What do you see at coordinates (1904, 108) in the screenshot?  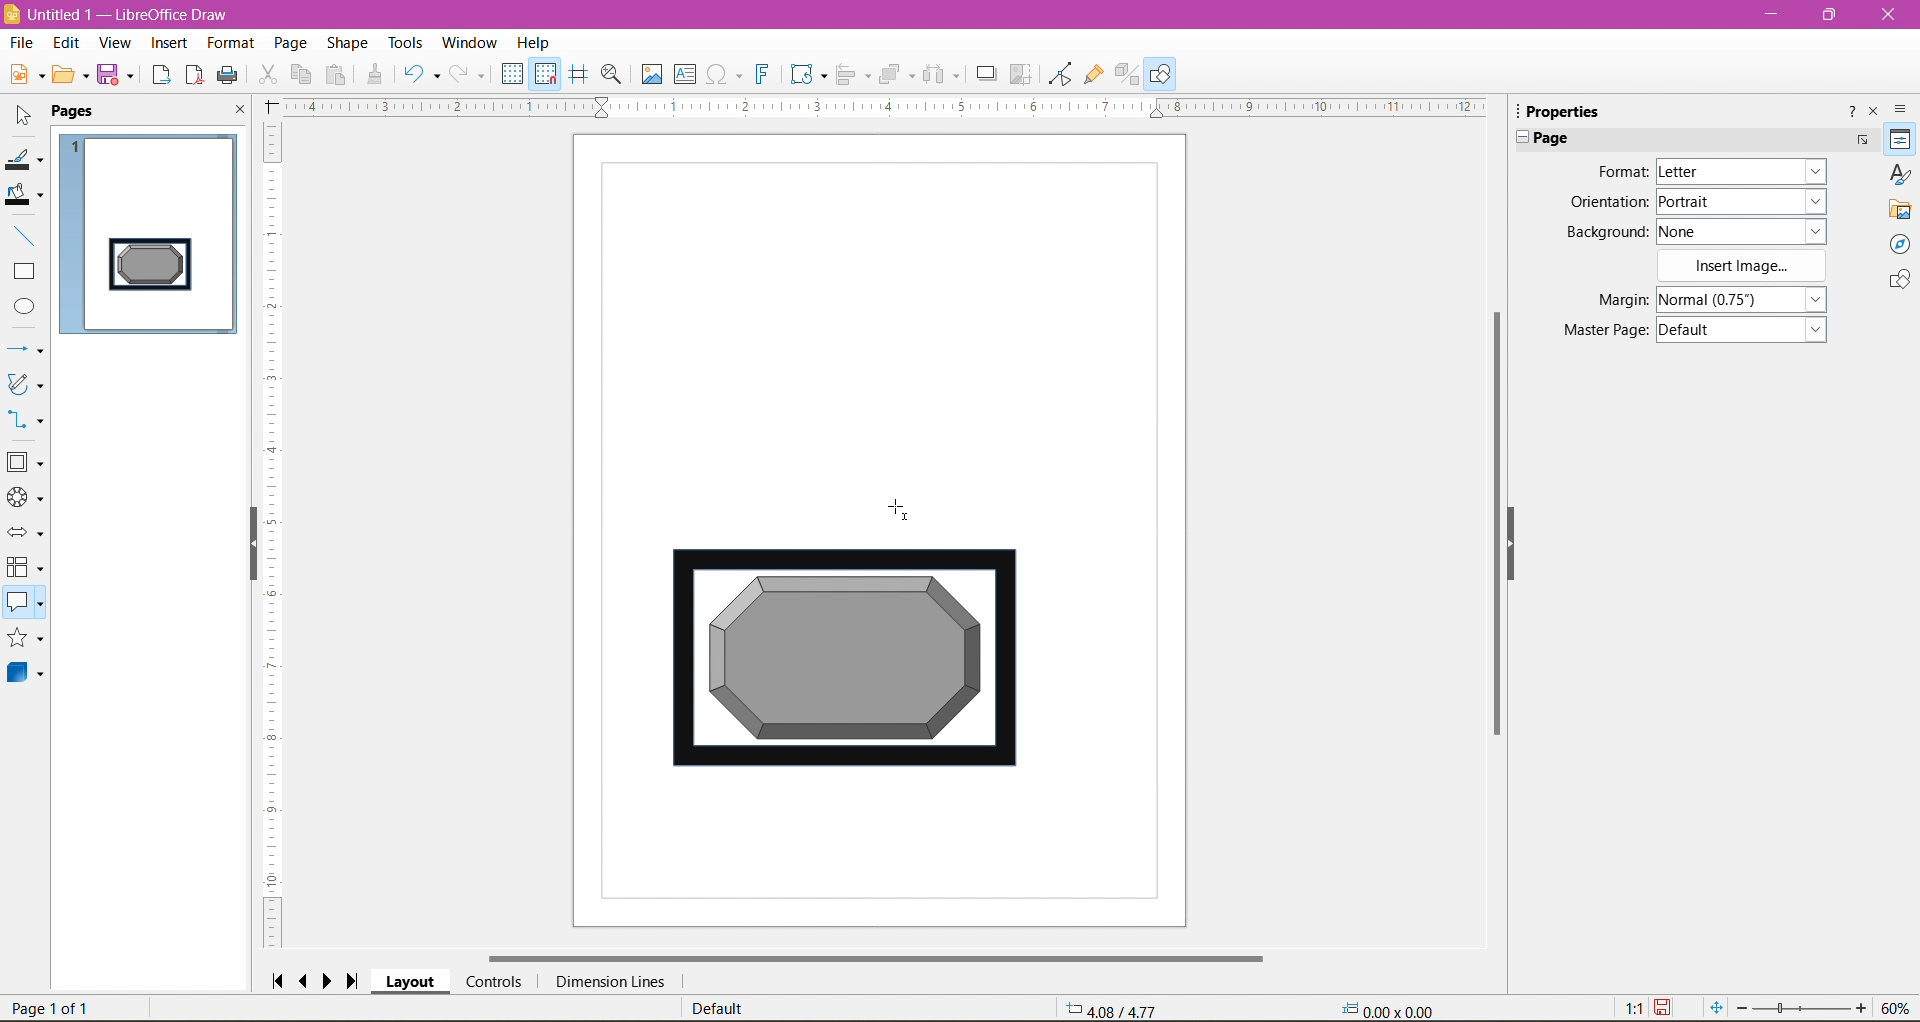 I see `Sidebar settings` at bounding box center [1904, 108].